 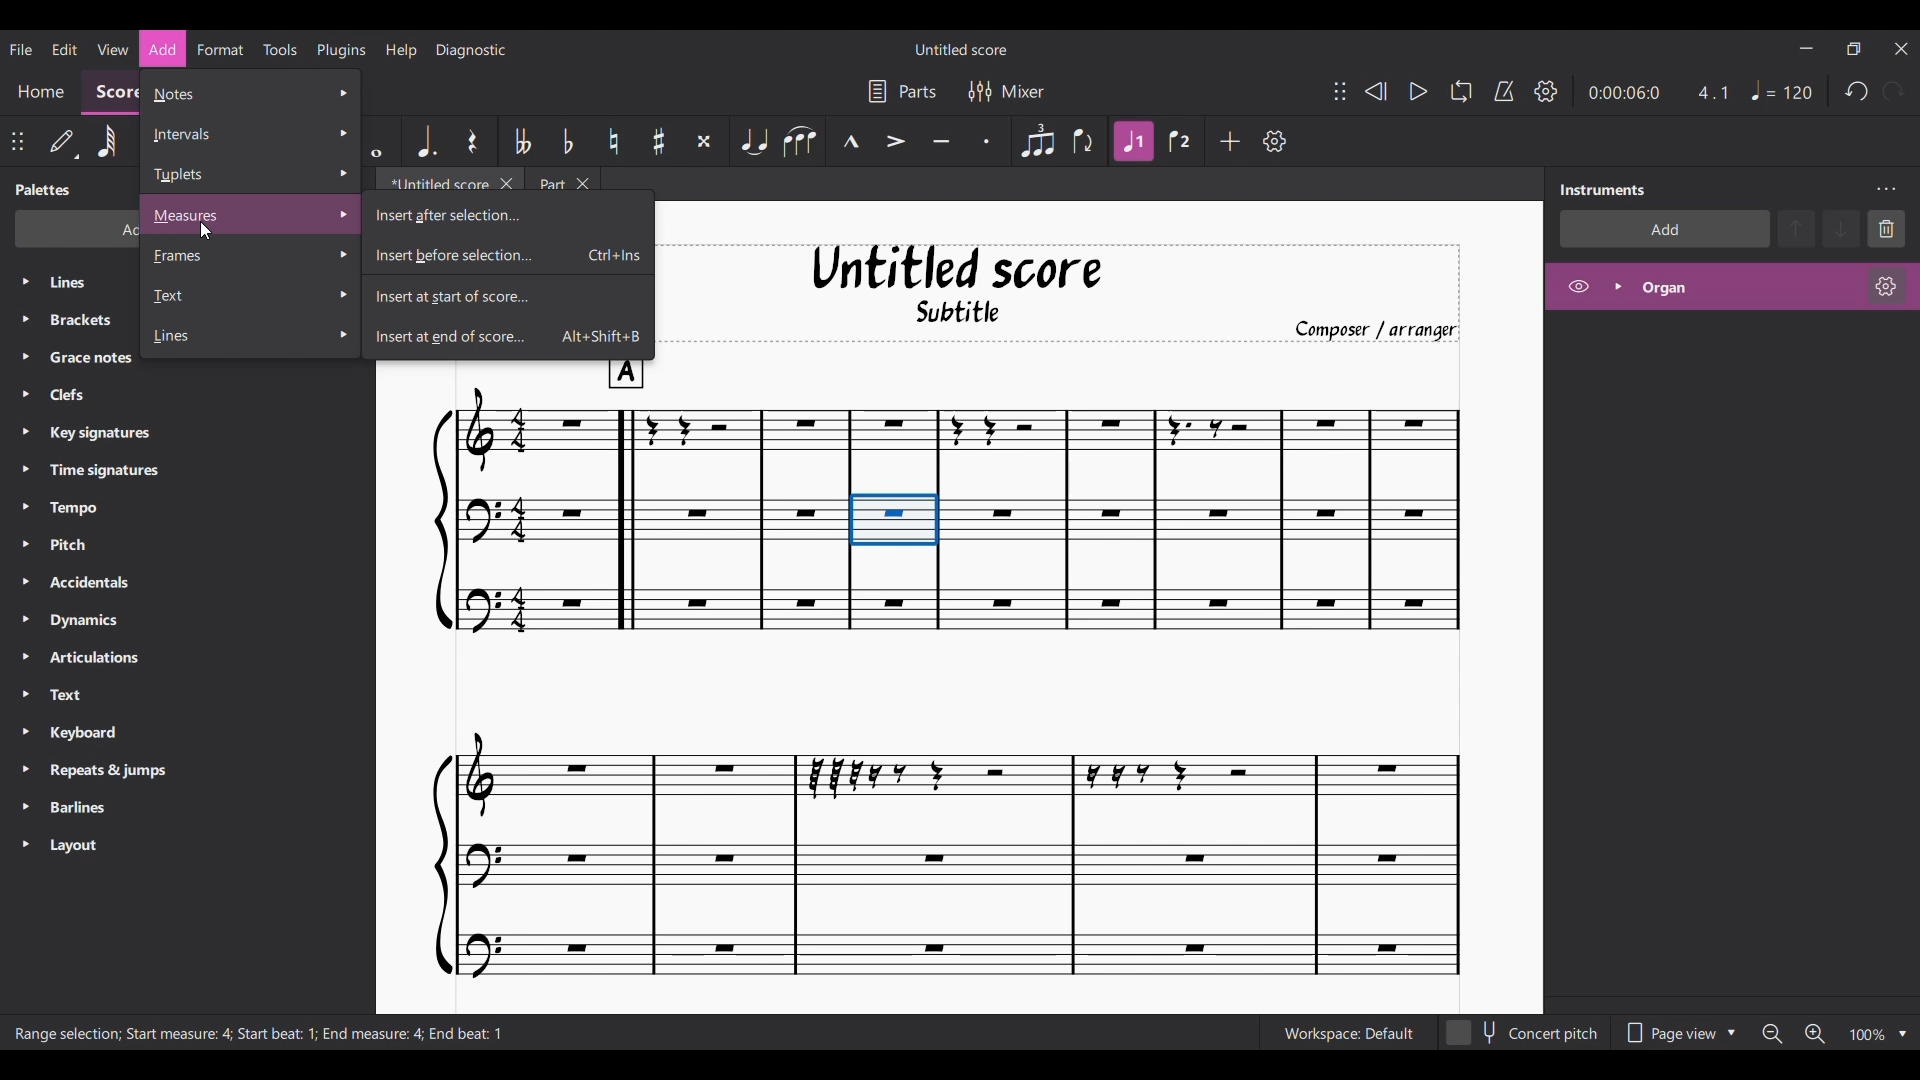 What do you see at coordinates (163, 50) in the screenshot?
I see `Add menu highlighted` at bounding box center [163, 50].